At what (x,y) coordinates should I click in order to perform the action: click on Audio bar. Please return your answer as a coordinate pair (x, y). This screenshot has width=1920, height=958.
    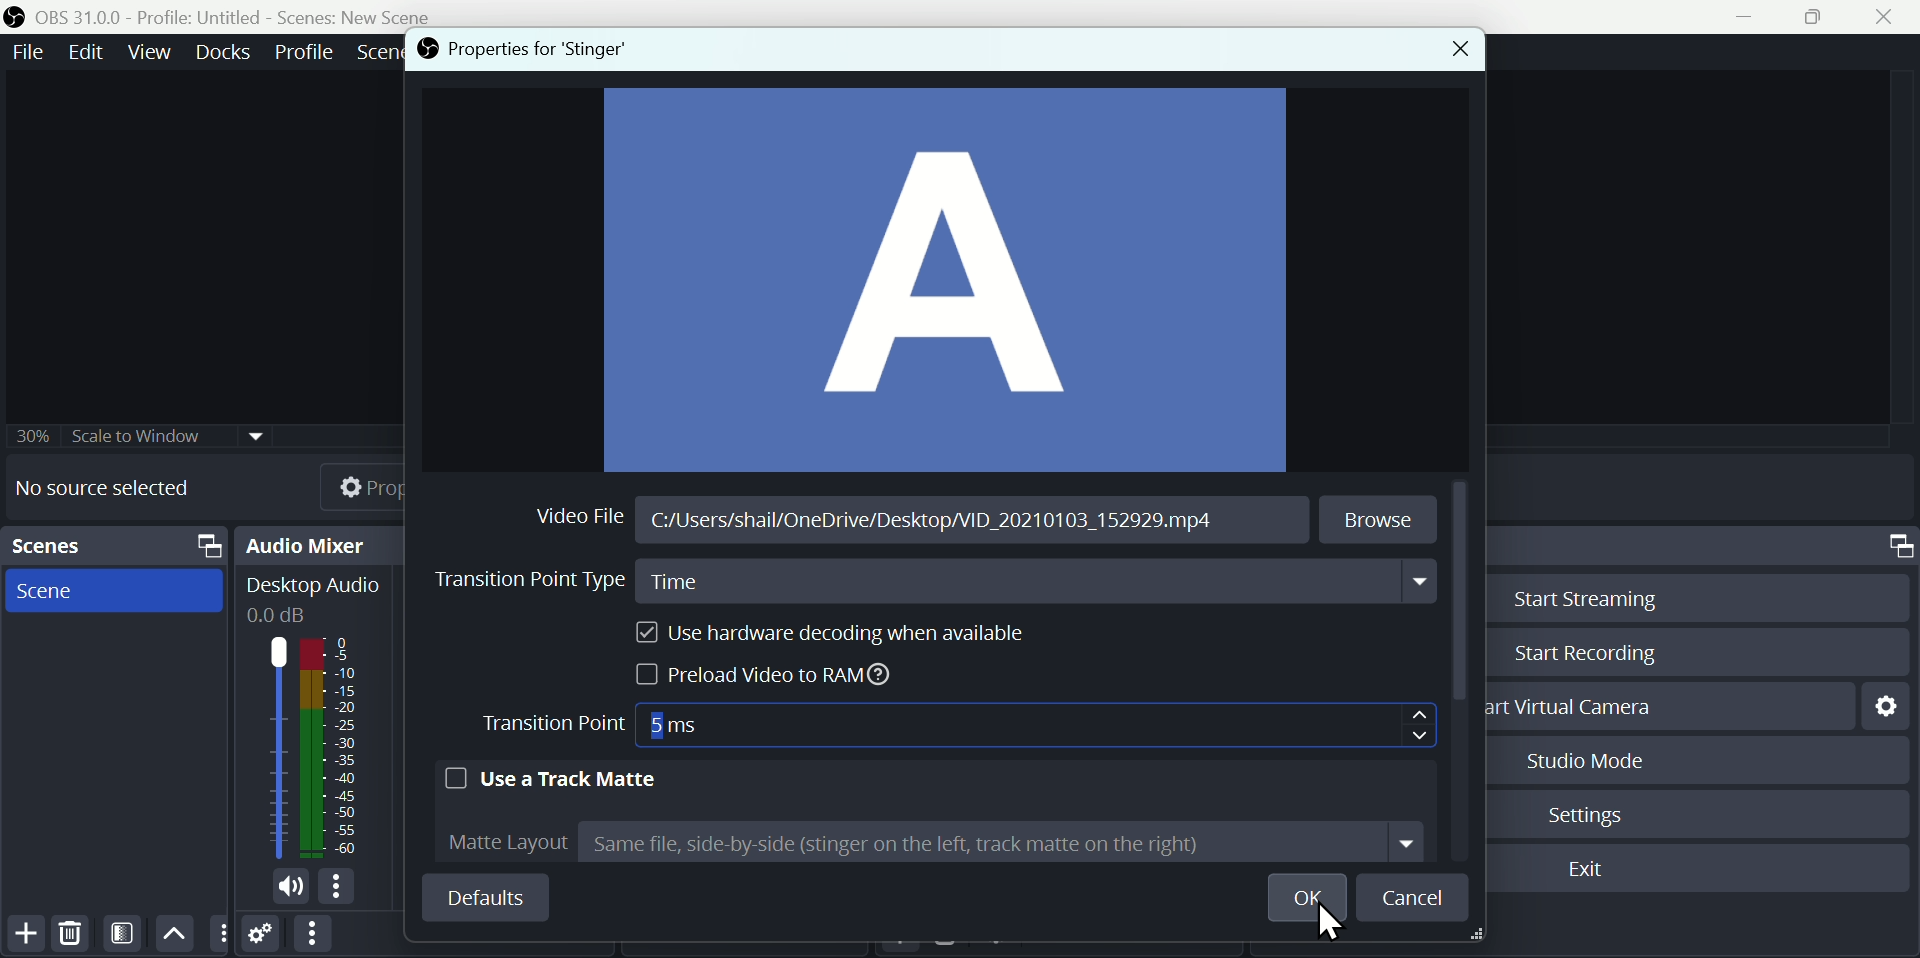
    Looking at the image, I should click on (310, 747).